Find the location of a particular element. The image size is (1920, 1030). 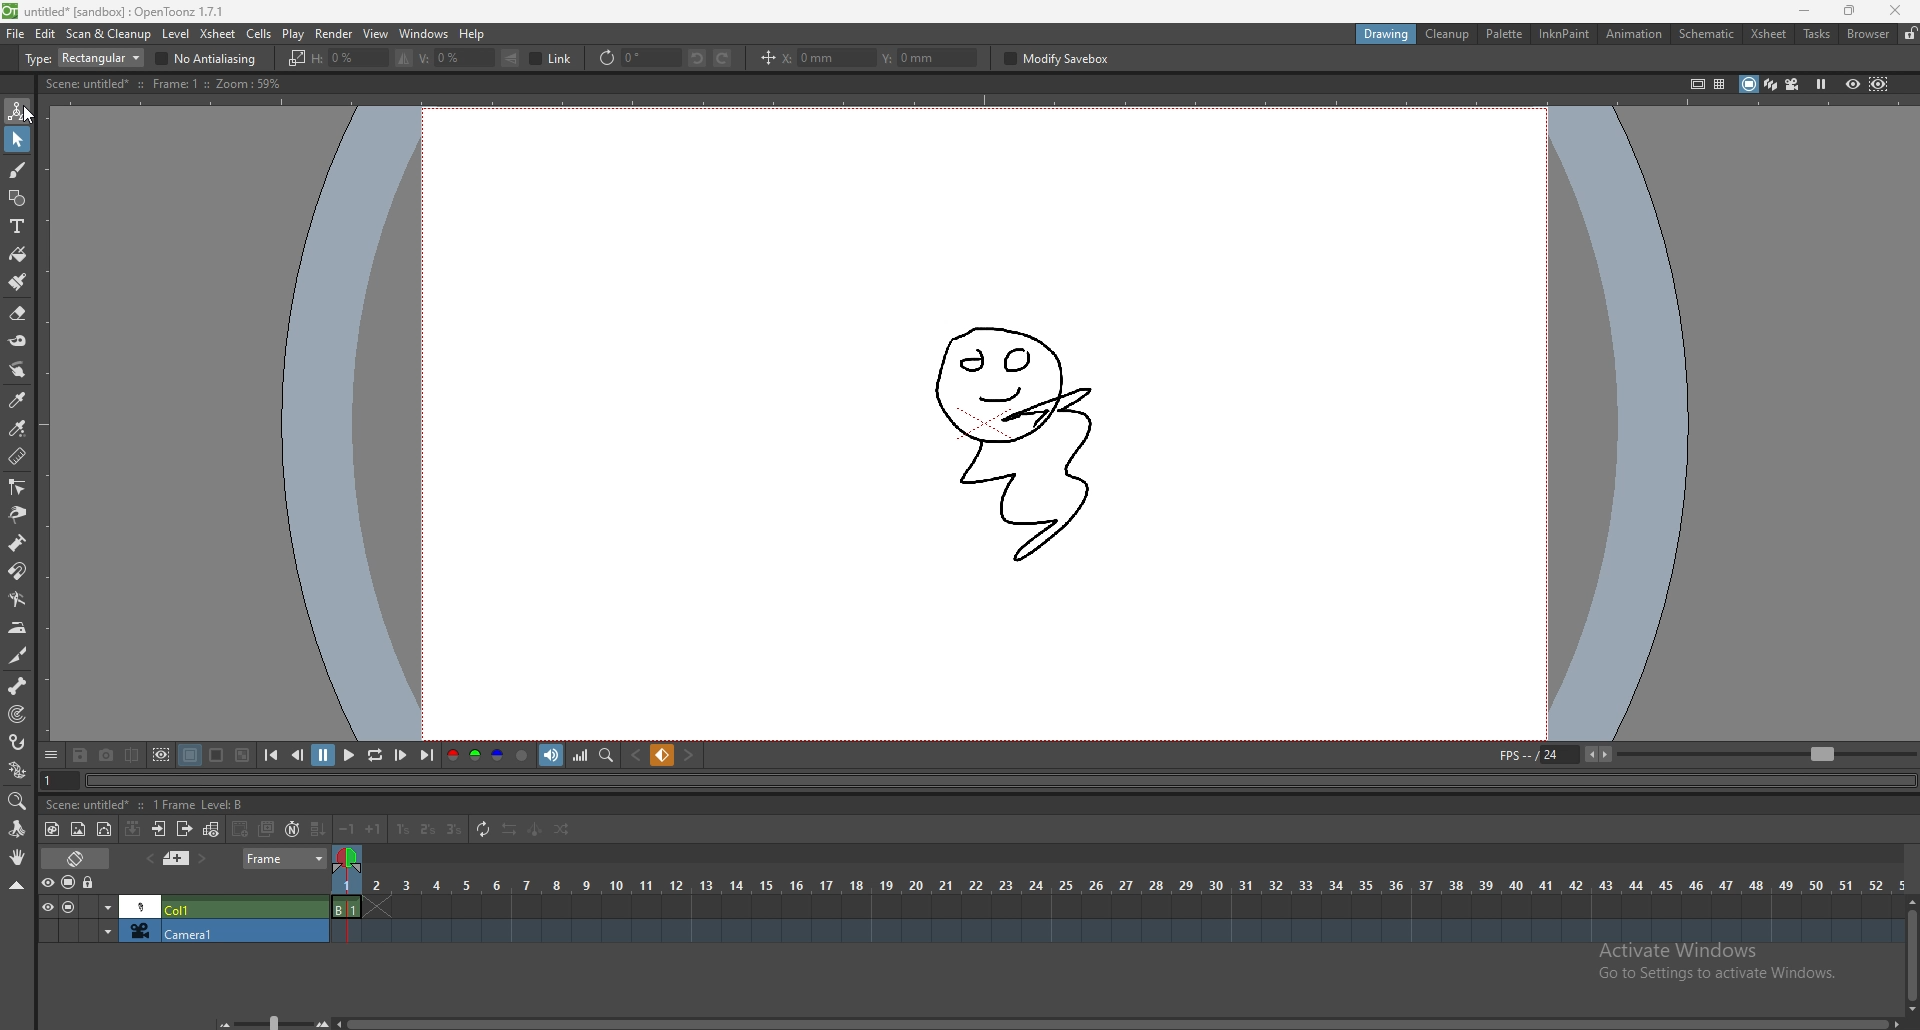

blue channel is located at coordinates (496, 755).